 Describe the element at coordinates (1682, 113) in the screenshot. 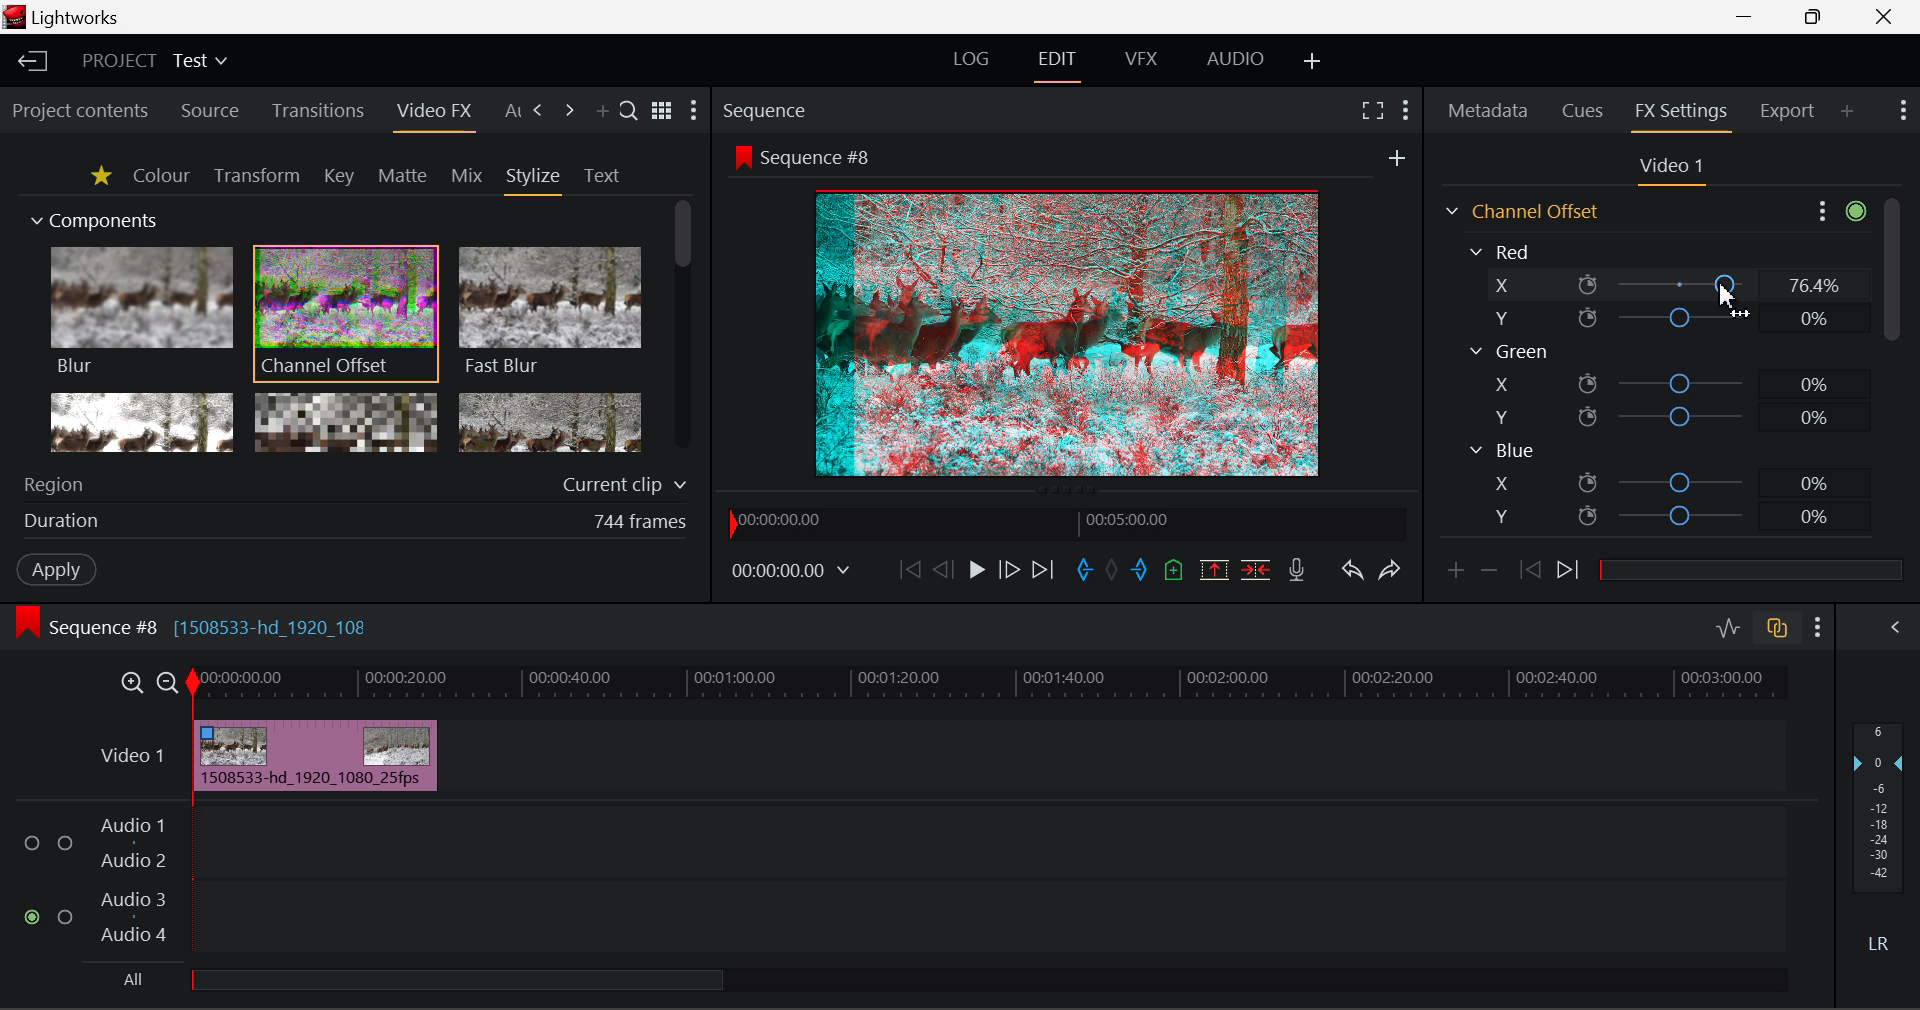

I see `FX Settings` at that location.